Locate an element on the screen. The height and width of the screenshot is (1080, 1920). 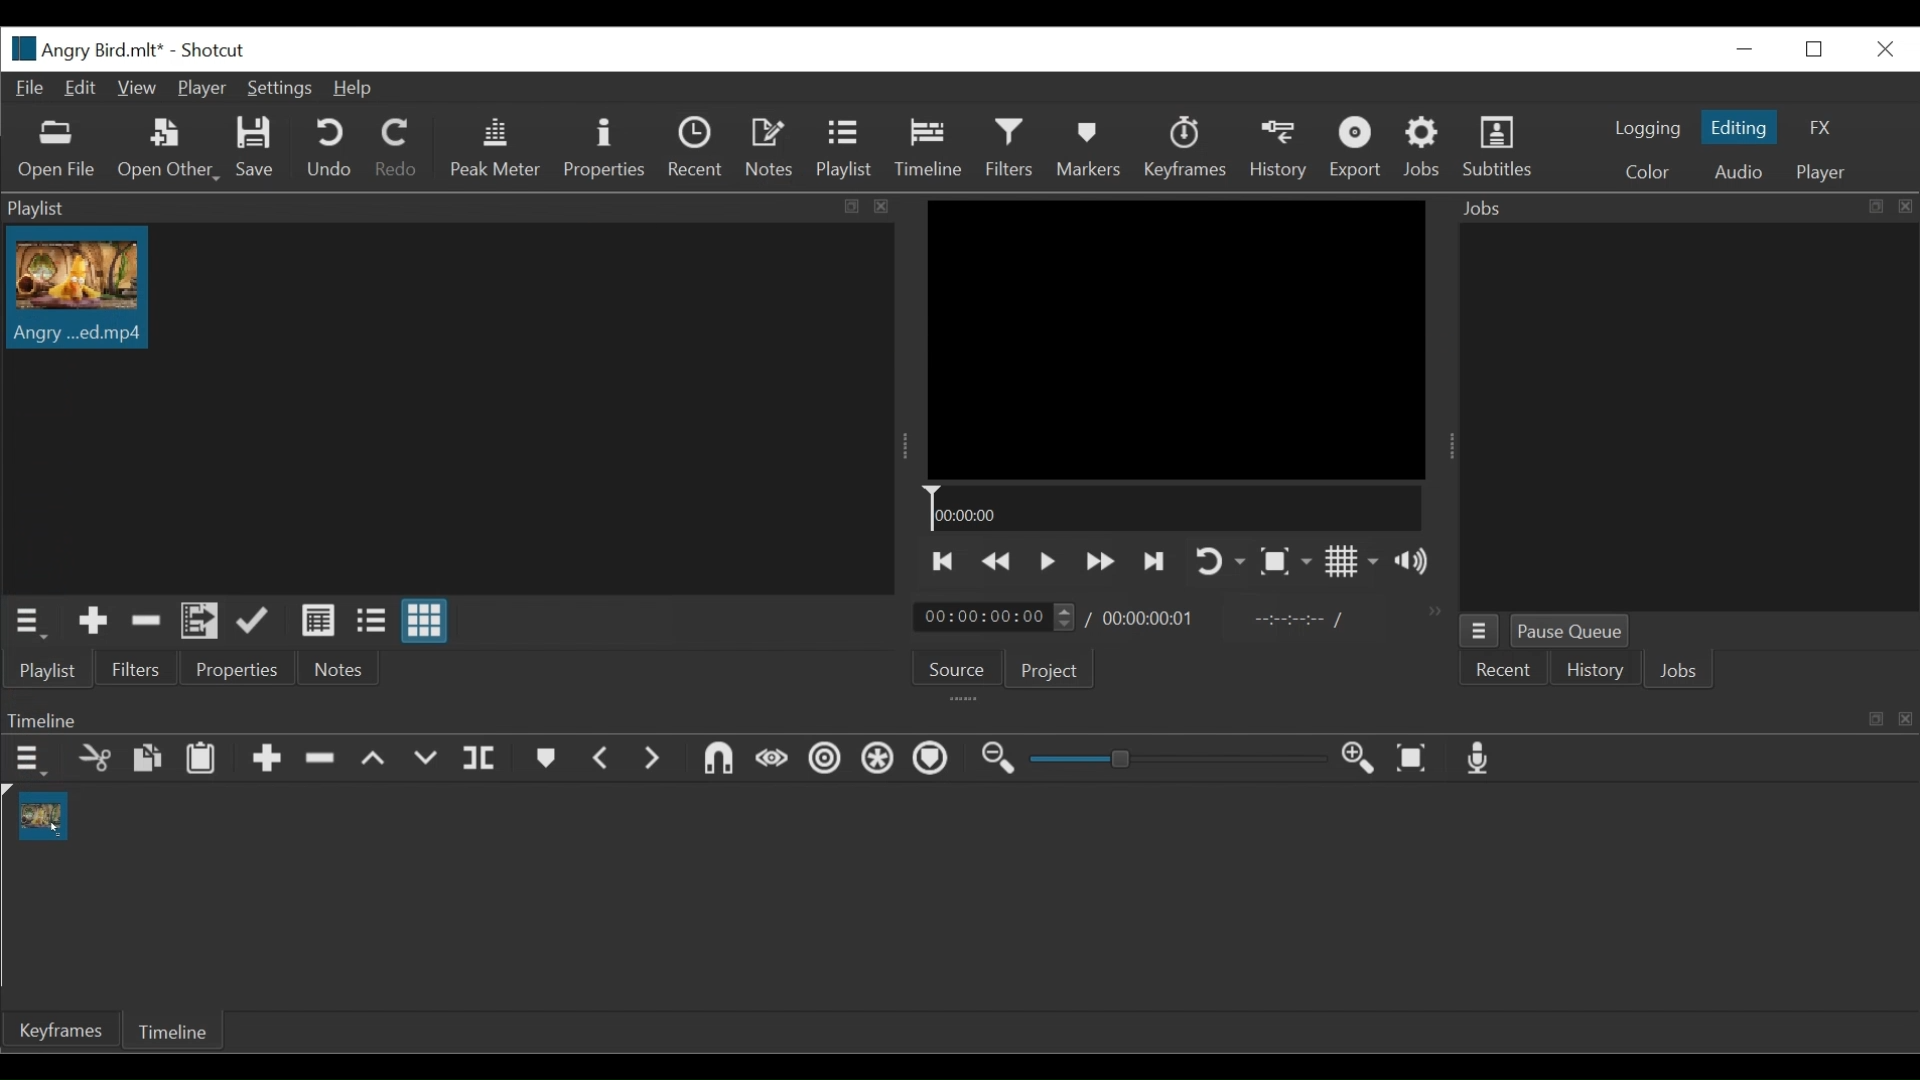
FX is located at coordinates (1819, 129).